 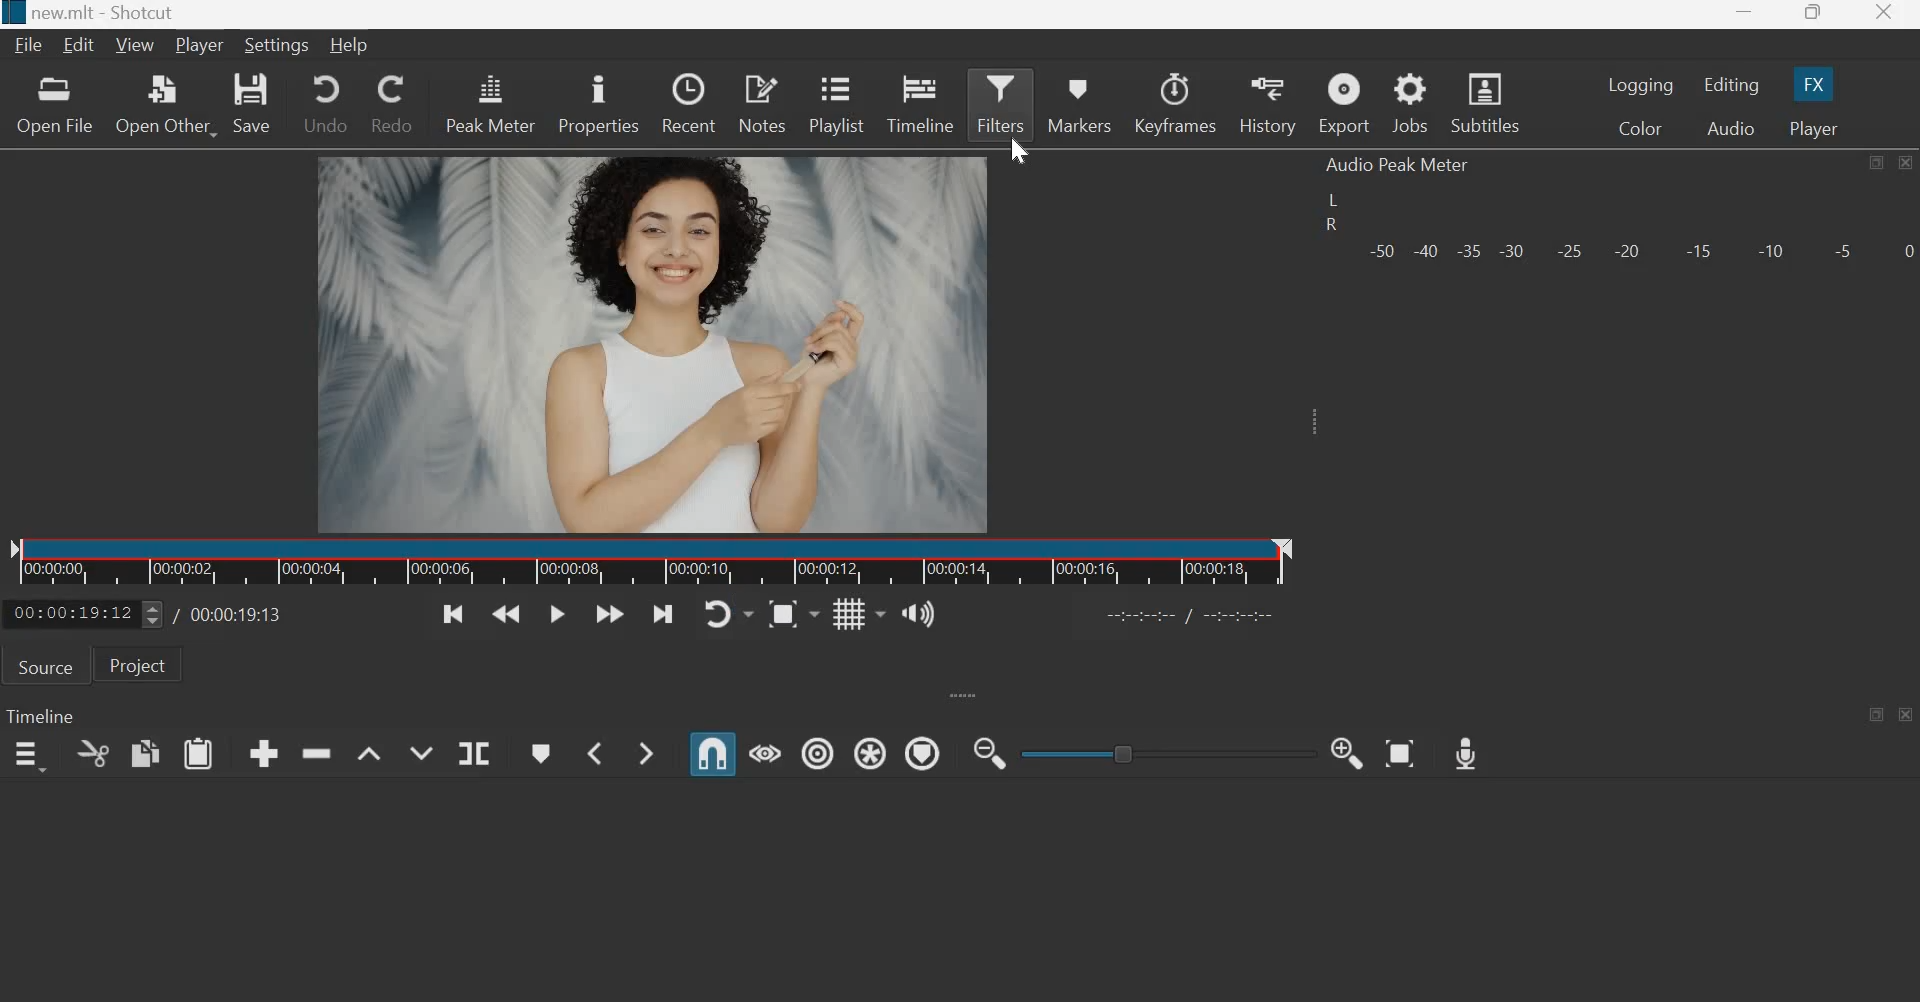 I want to click on open file, so click(x=53, y=104).